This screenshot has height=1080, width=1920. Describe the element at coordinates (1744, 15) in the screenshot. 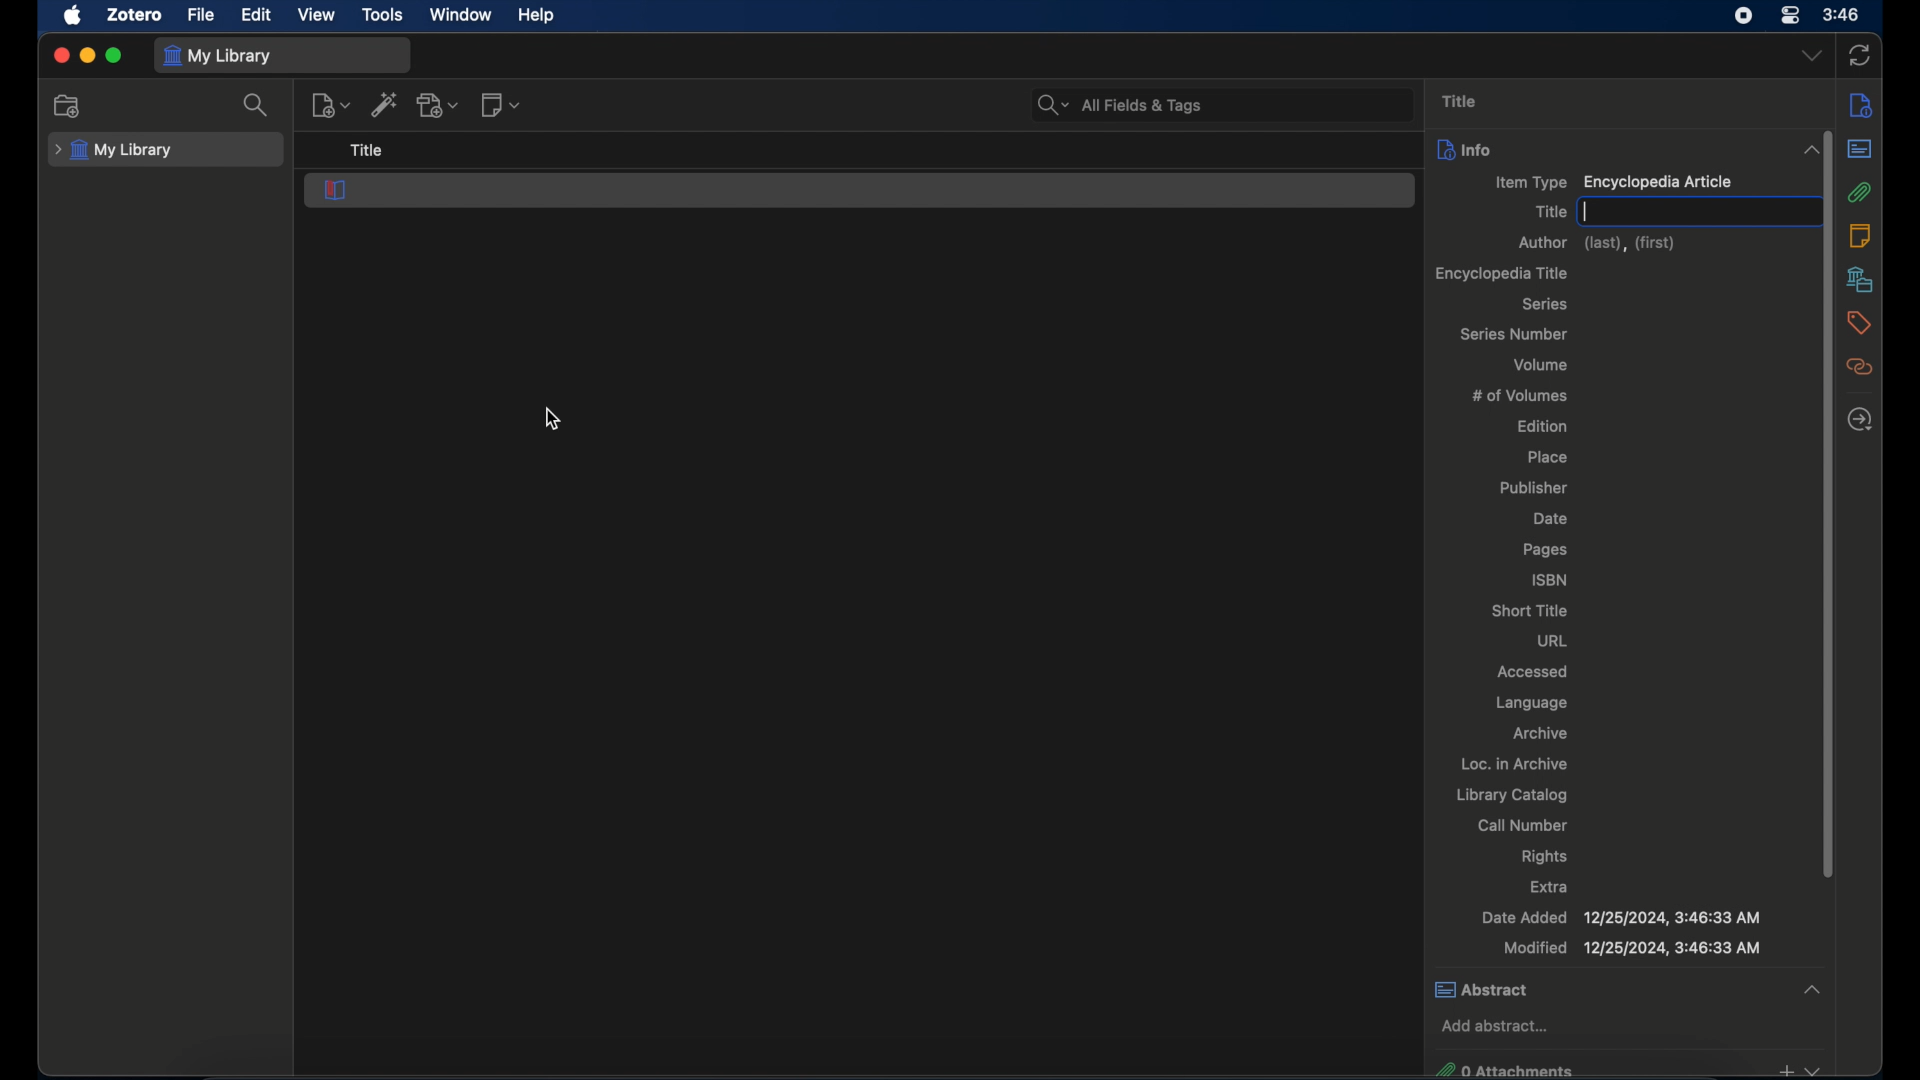

I see `screen recorder` at that location.